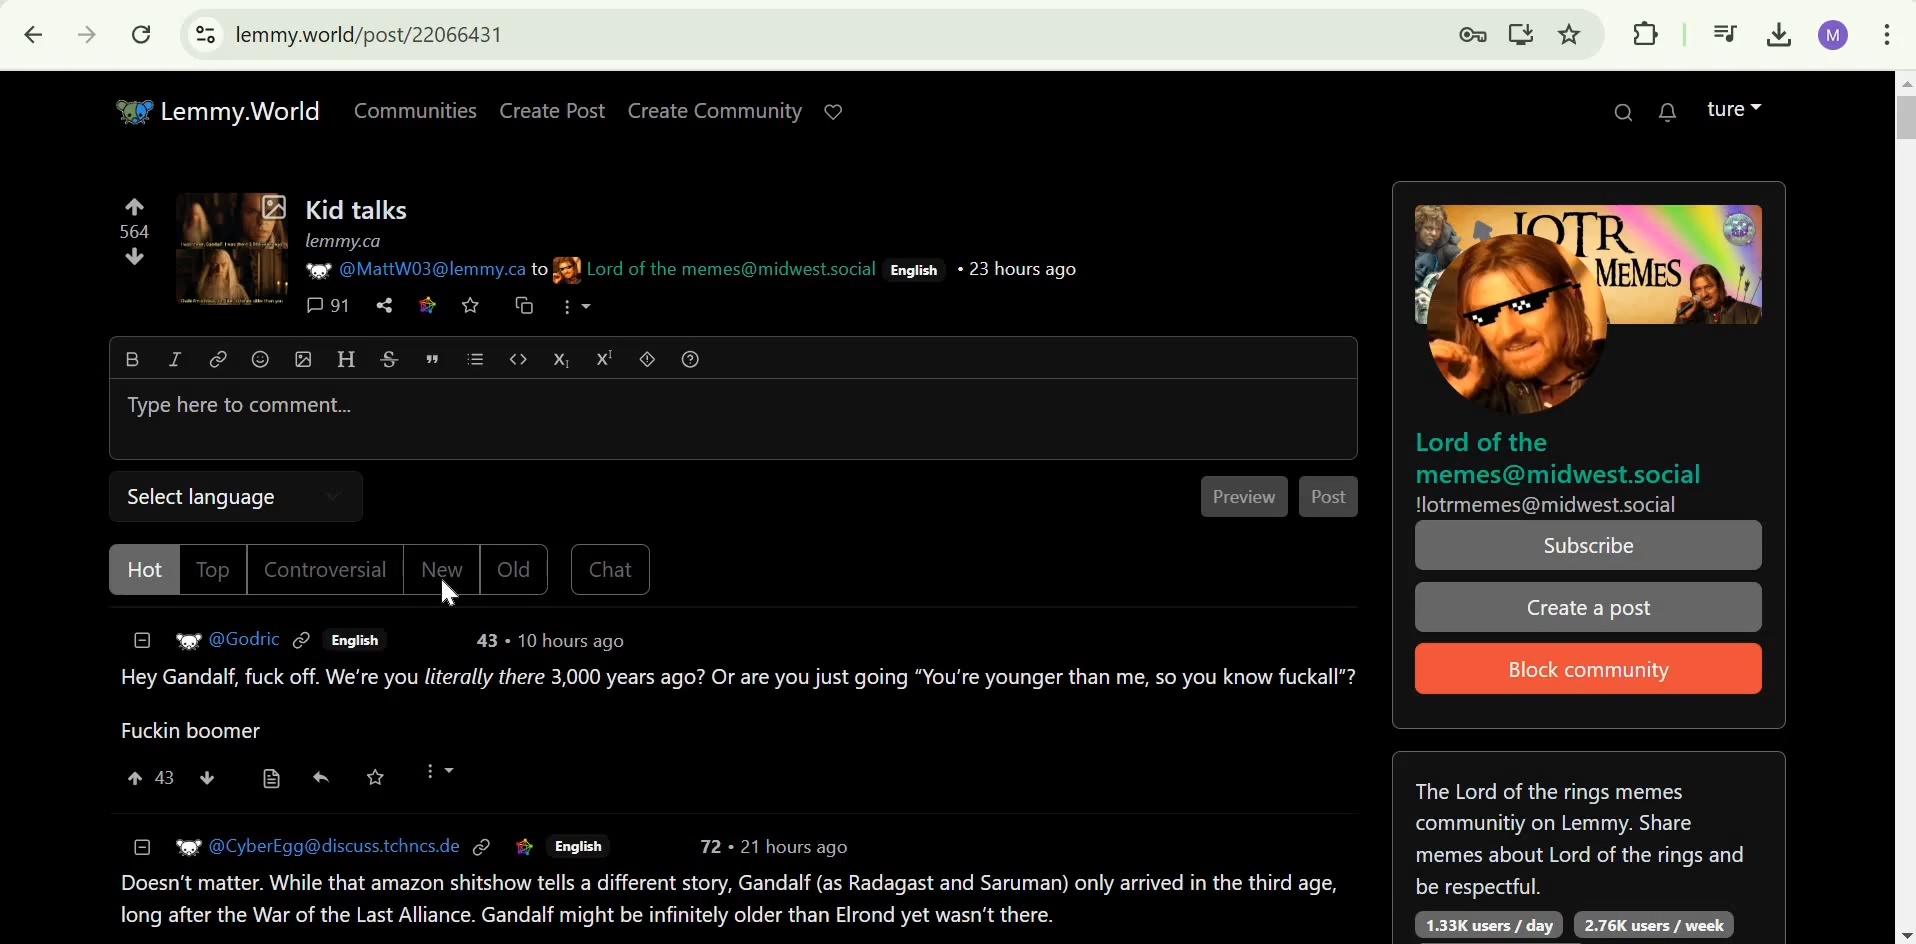  I want to click on Preview, so click(1245, 498).